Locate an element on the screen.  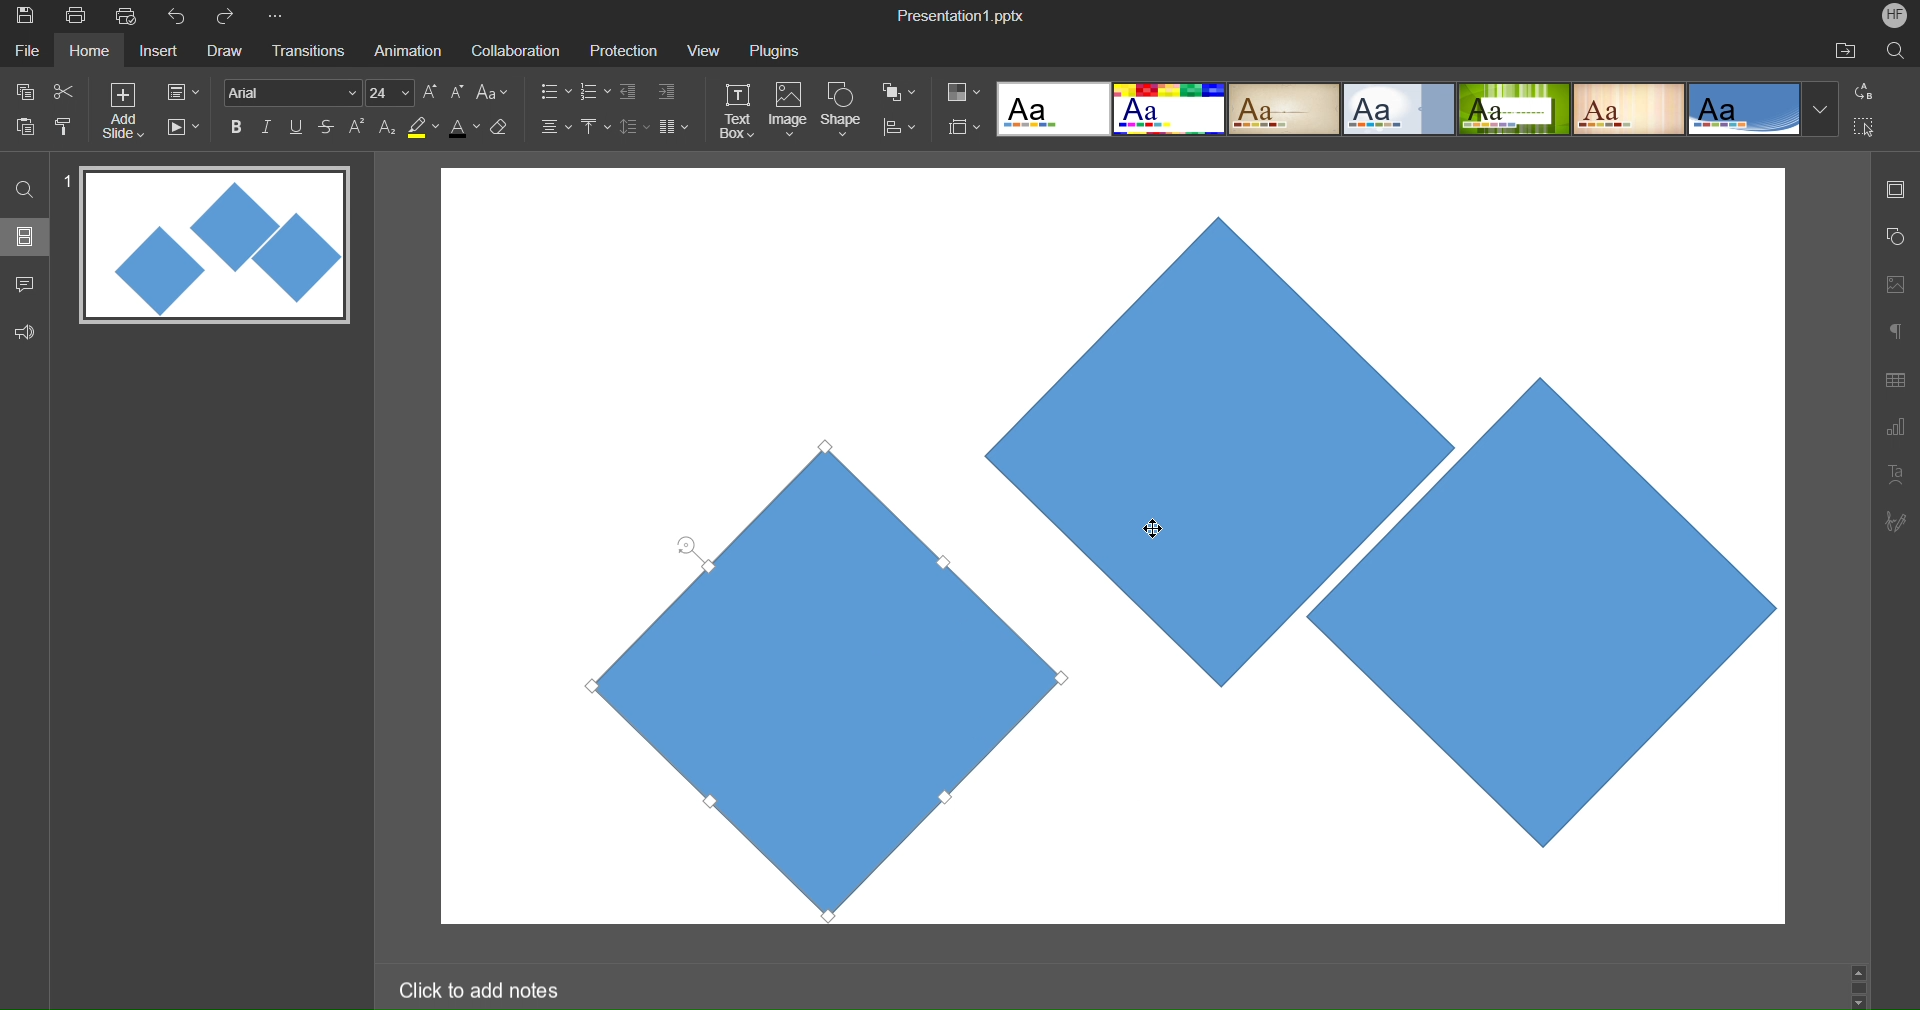
Superscript is located at coordinates (359, 126).